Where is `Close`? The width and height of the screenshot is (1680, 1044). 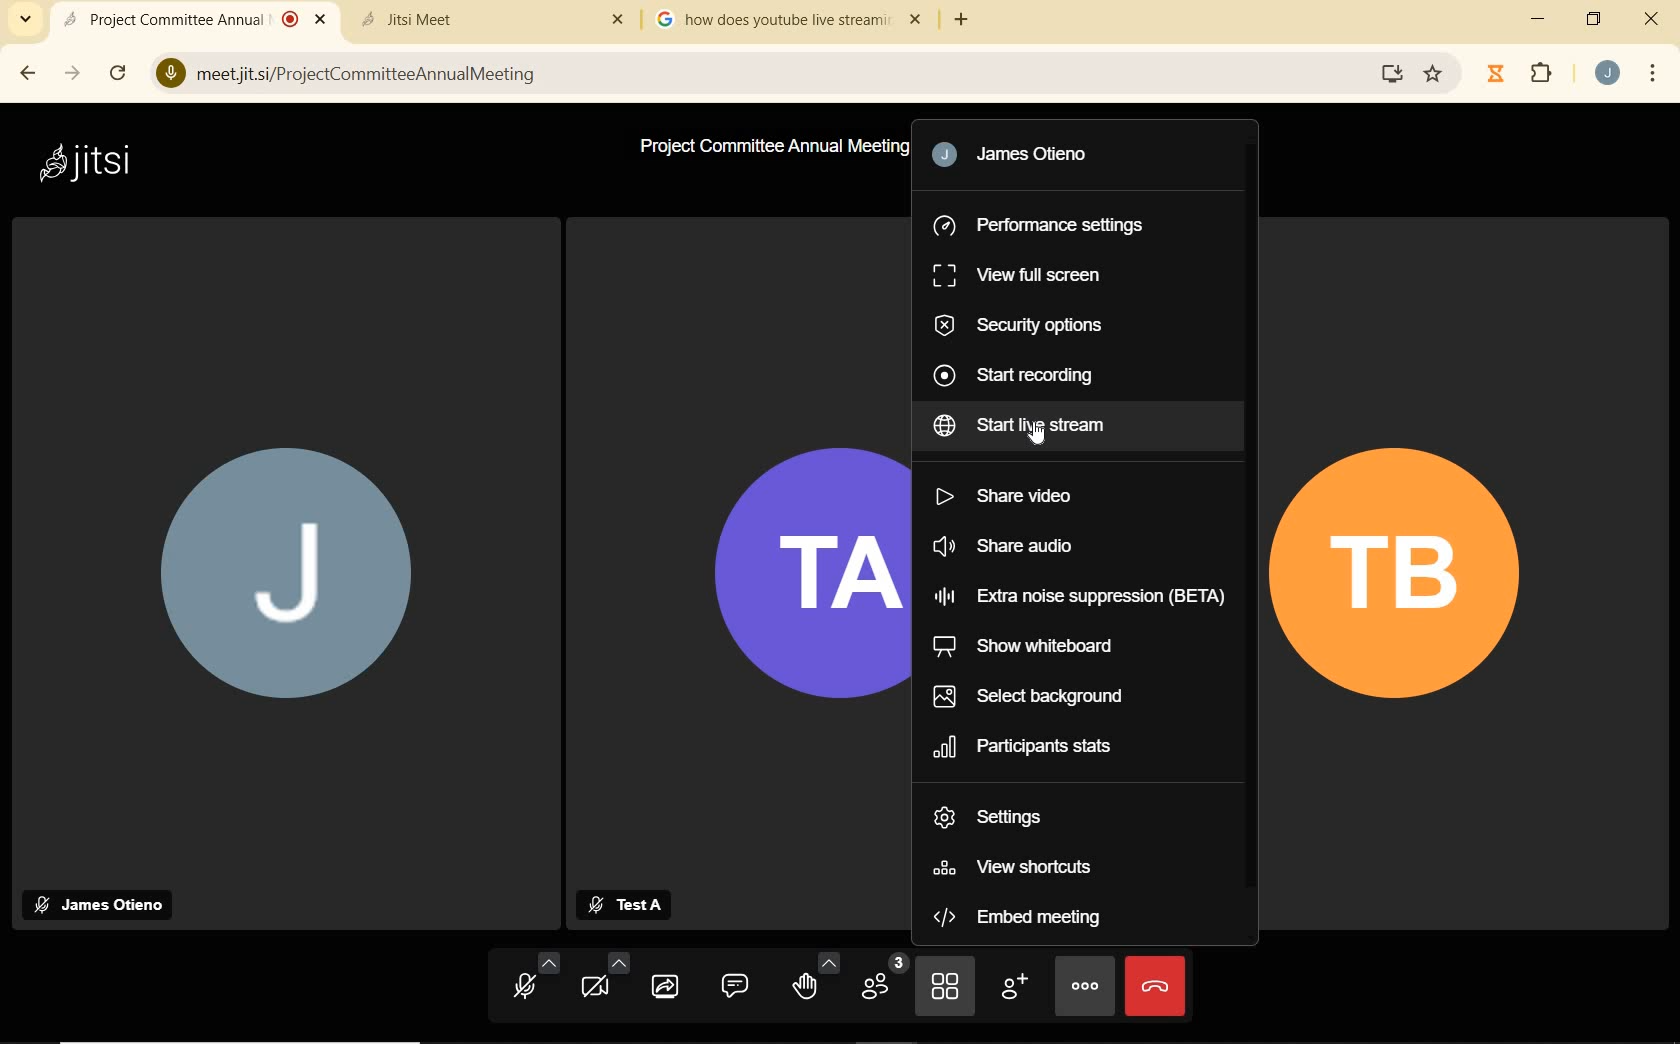 Close is located at coordinates (324, 22).